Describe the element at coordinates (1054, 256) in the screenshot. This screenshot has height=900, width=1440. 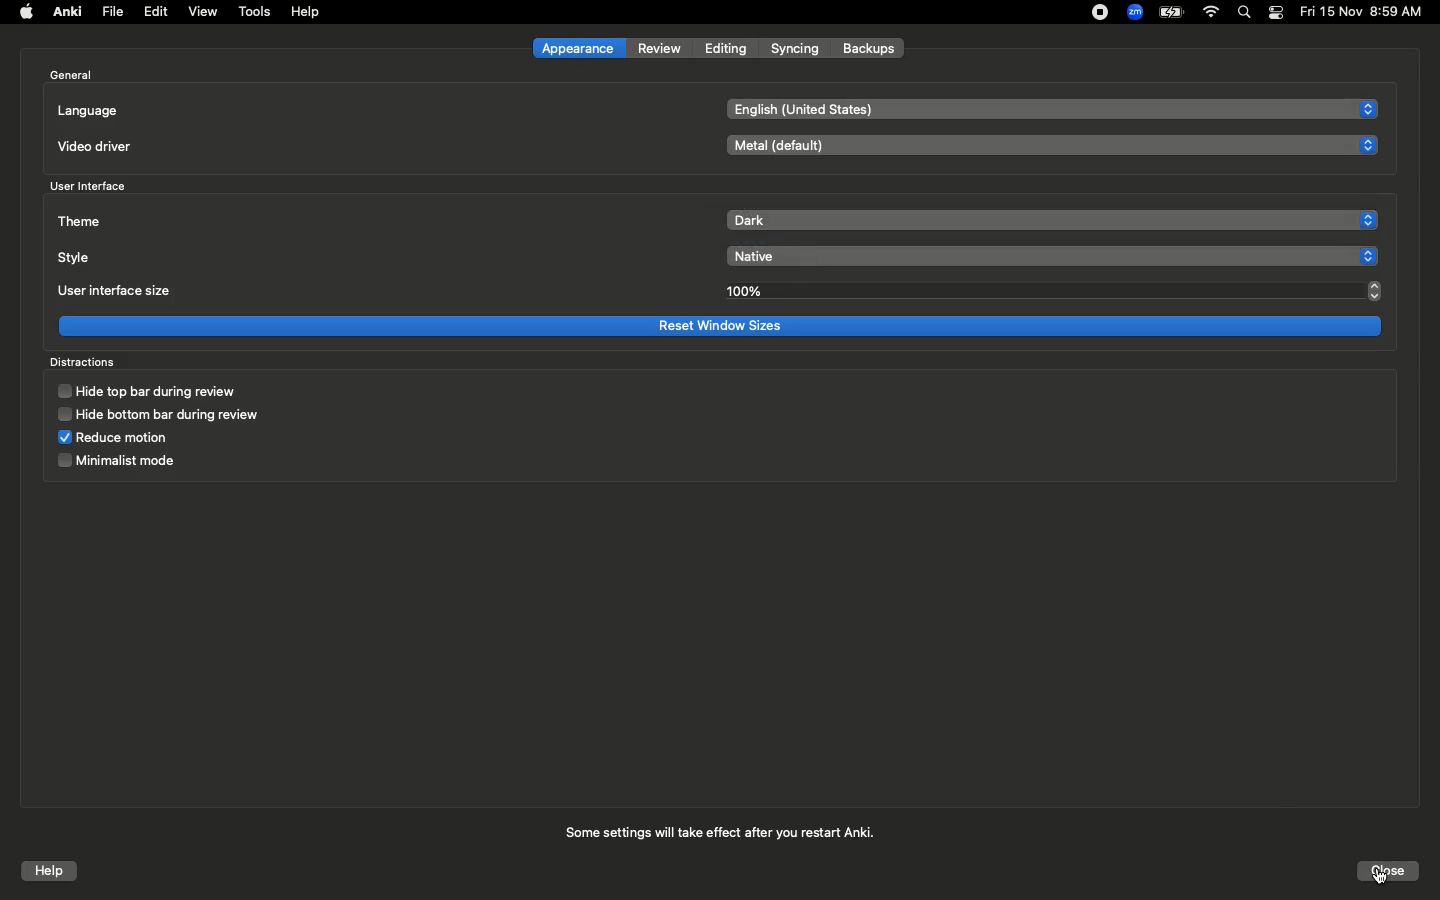
I see `Native` at that location.